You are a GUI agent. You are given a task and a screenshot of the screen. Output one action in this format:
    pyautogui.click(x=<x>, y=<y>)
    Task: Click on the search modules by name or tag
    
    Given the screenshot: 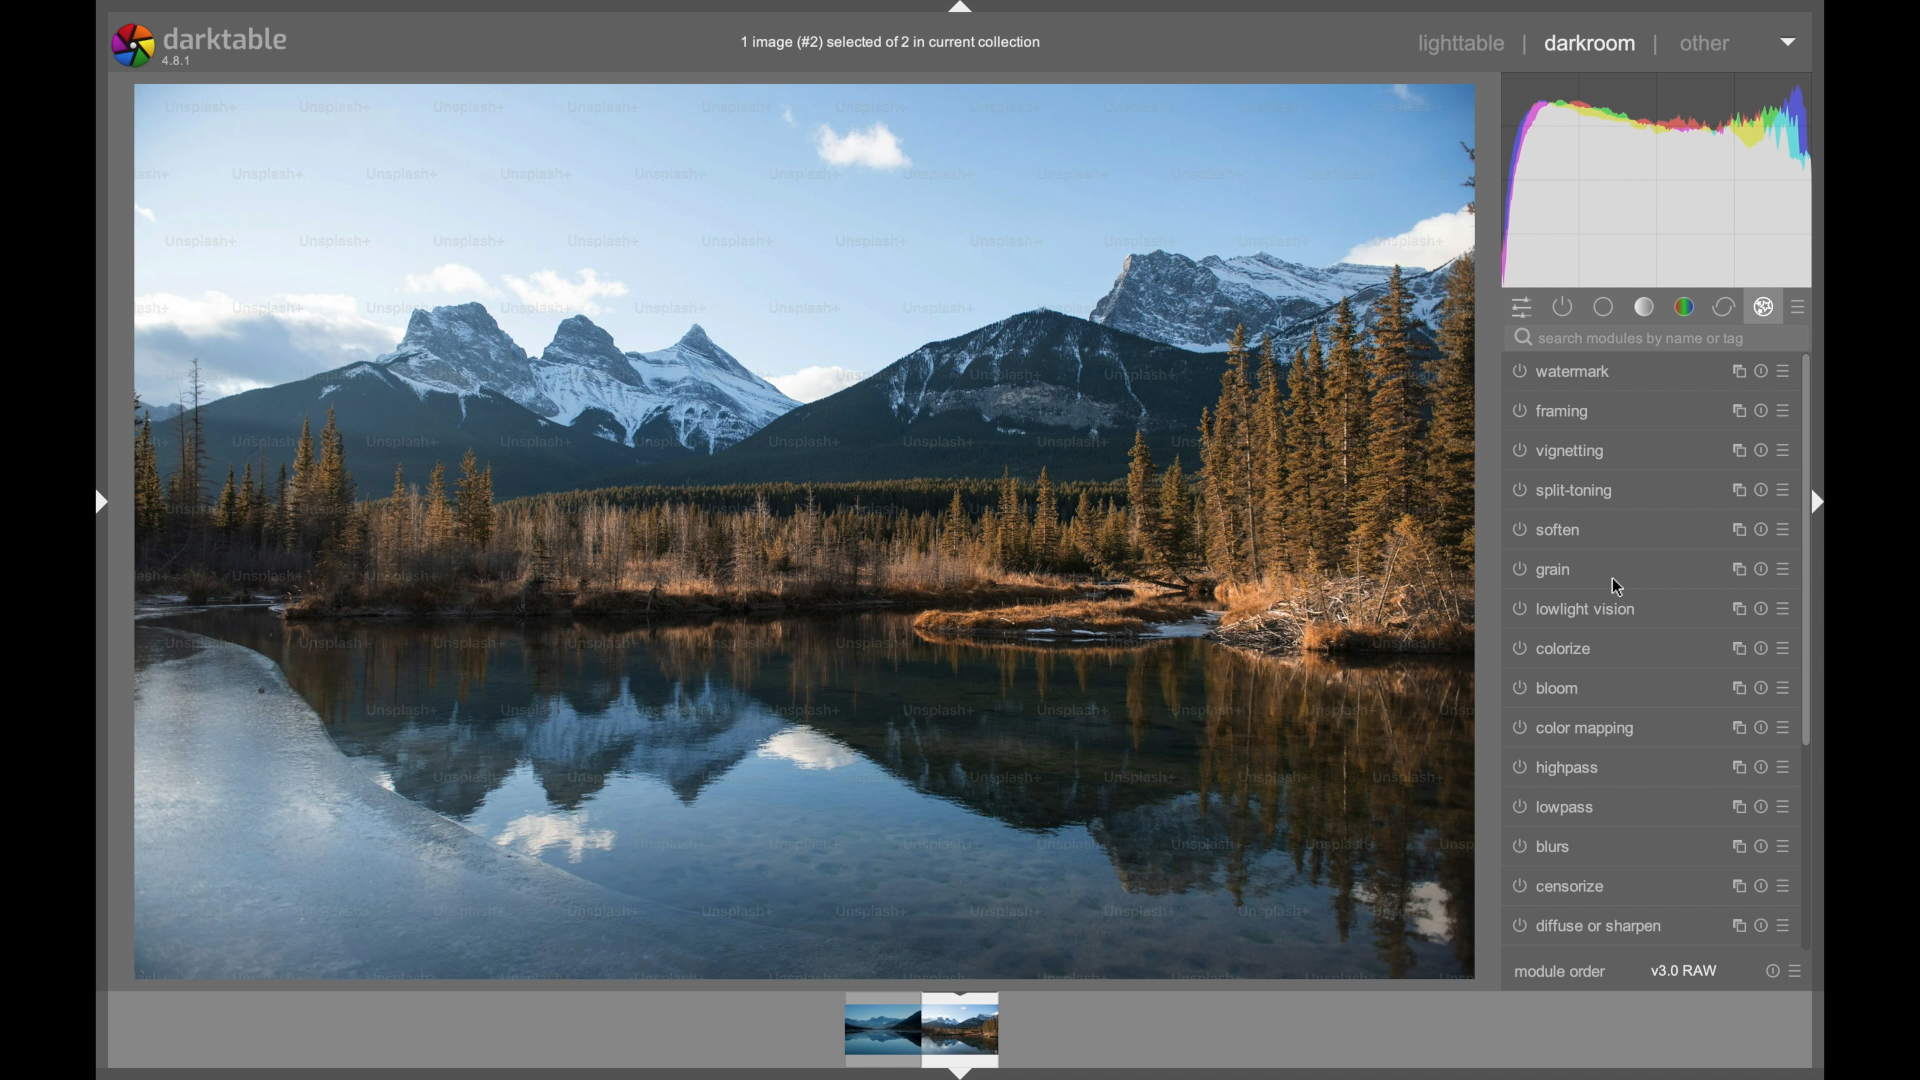 What is the action you would take?
    pyautogui.click(x=1630, y=338)
    